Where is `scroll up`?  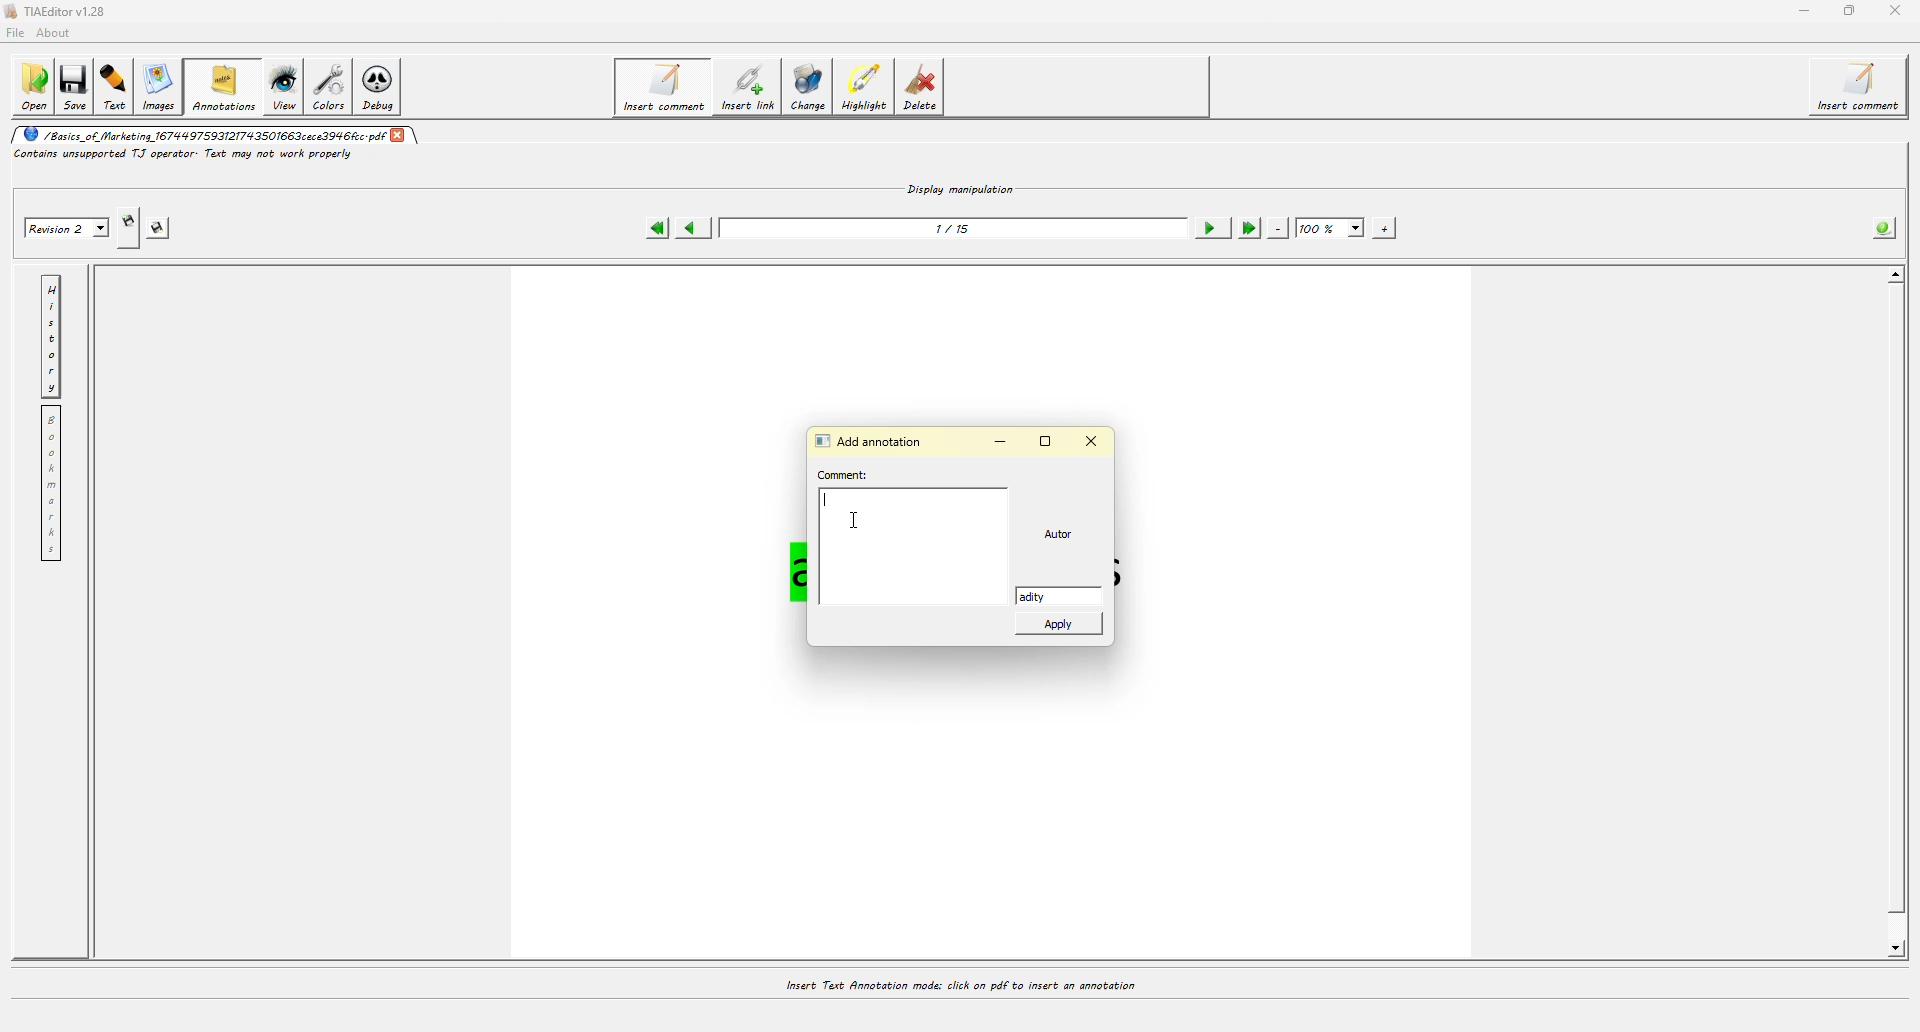 scroll up is located at coordinates (1892, 276).